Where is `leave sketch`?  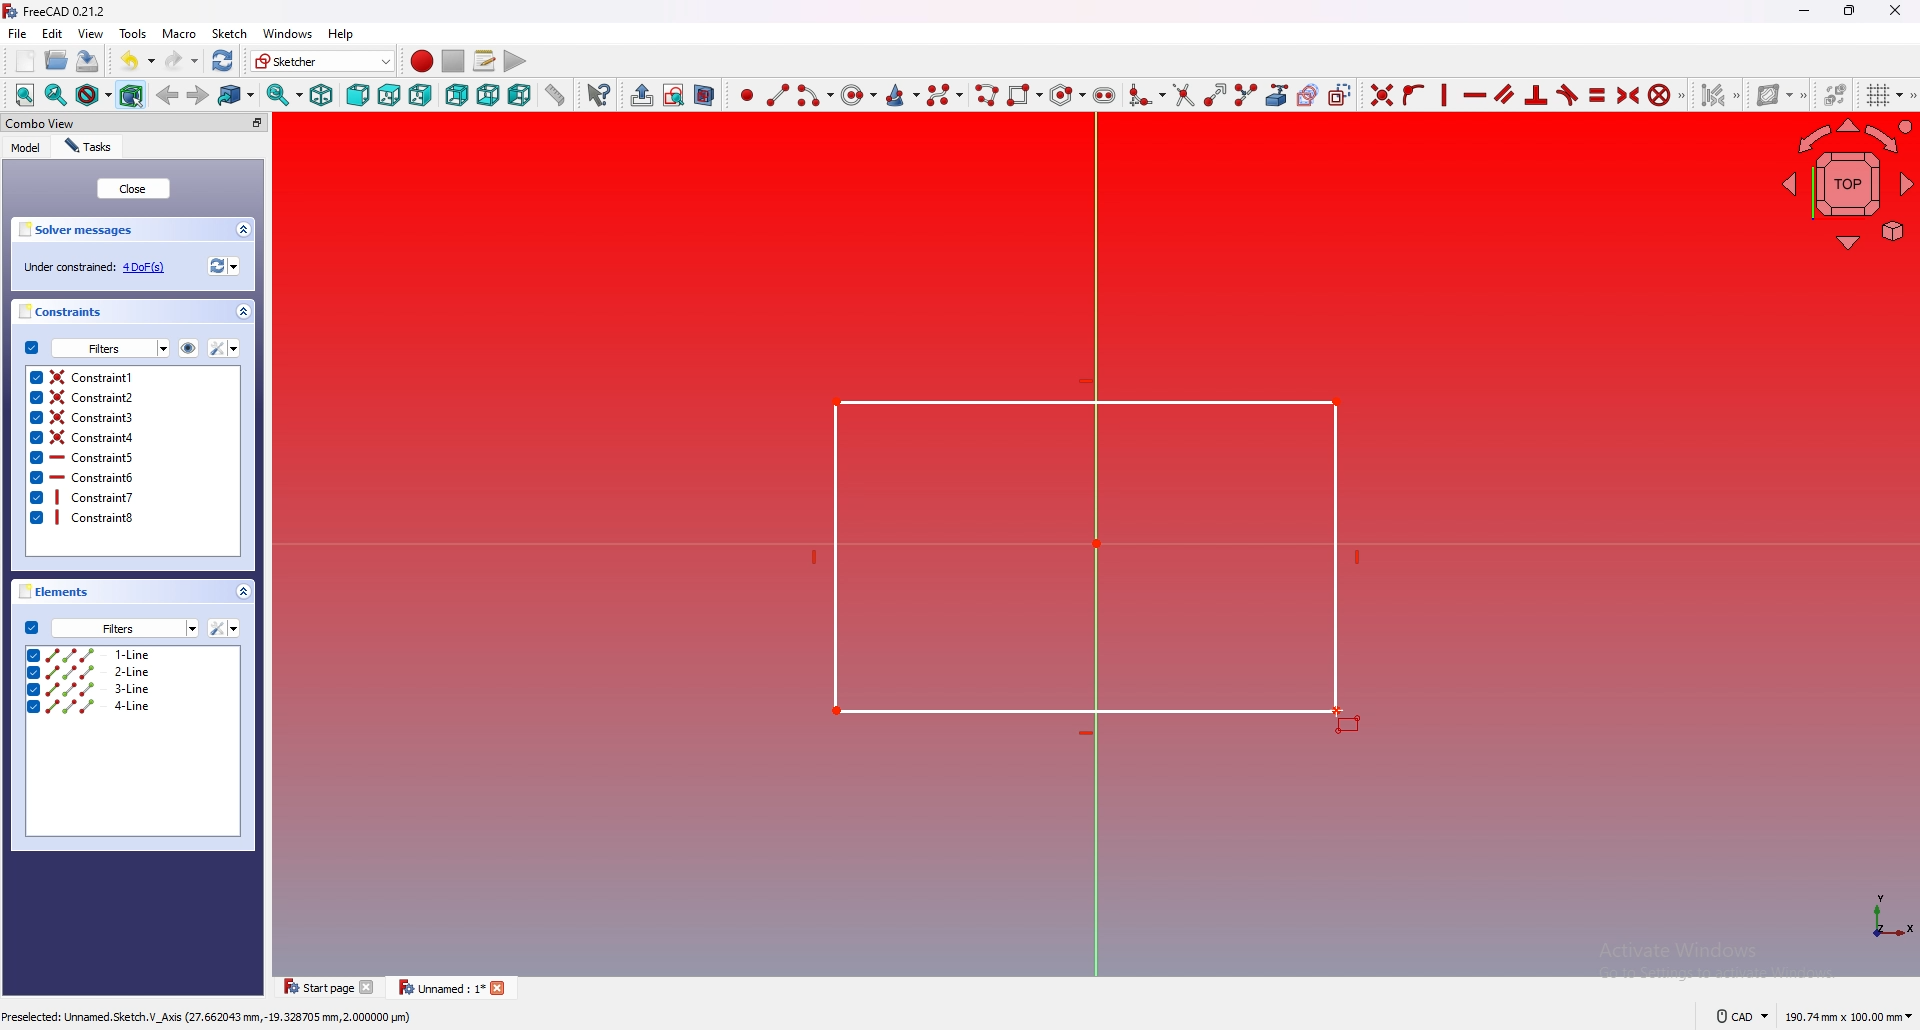
leave sketch is located at coordinates (643, 96).